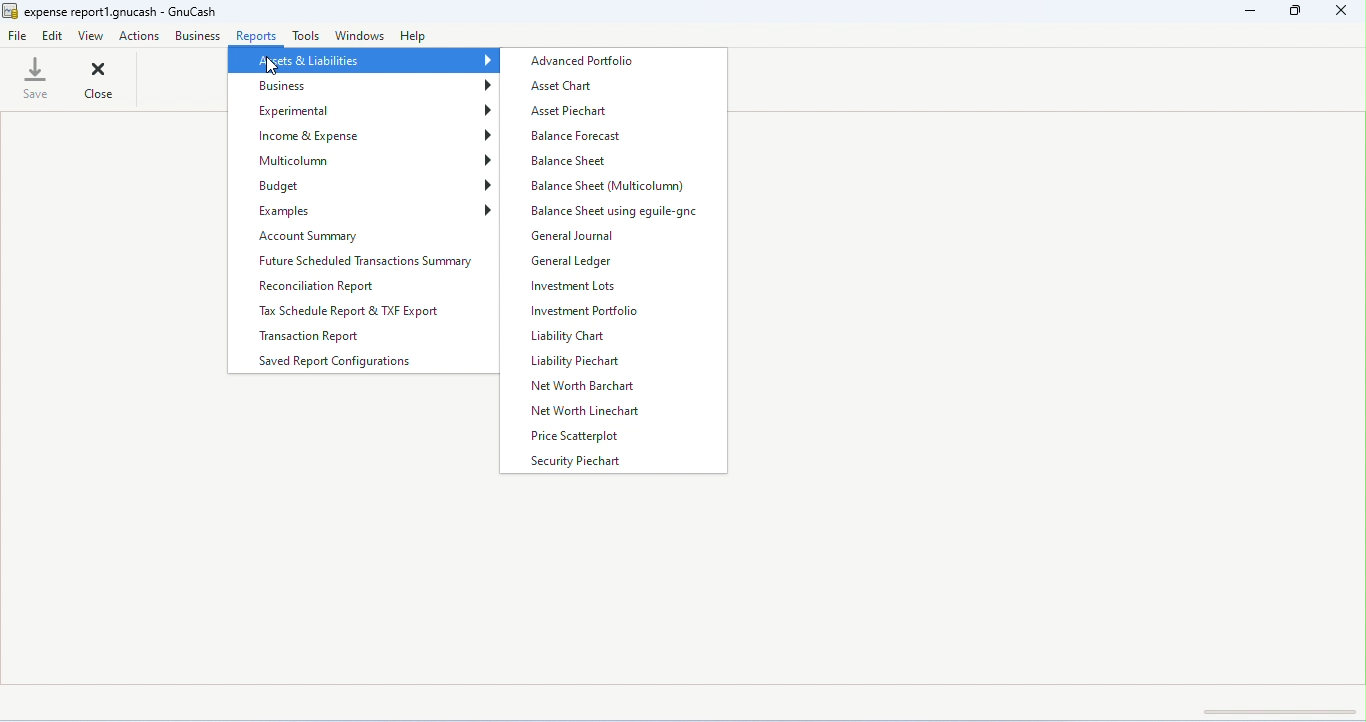  Describe the element at coordinates (318, 338) in the screenshot. I see `transaction report` at that location.